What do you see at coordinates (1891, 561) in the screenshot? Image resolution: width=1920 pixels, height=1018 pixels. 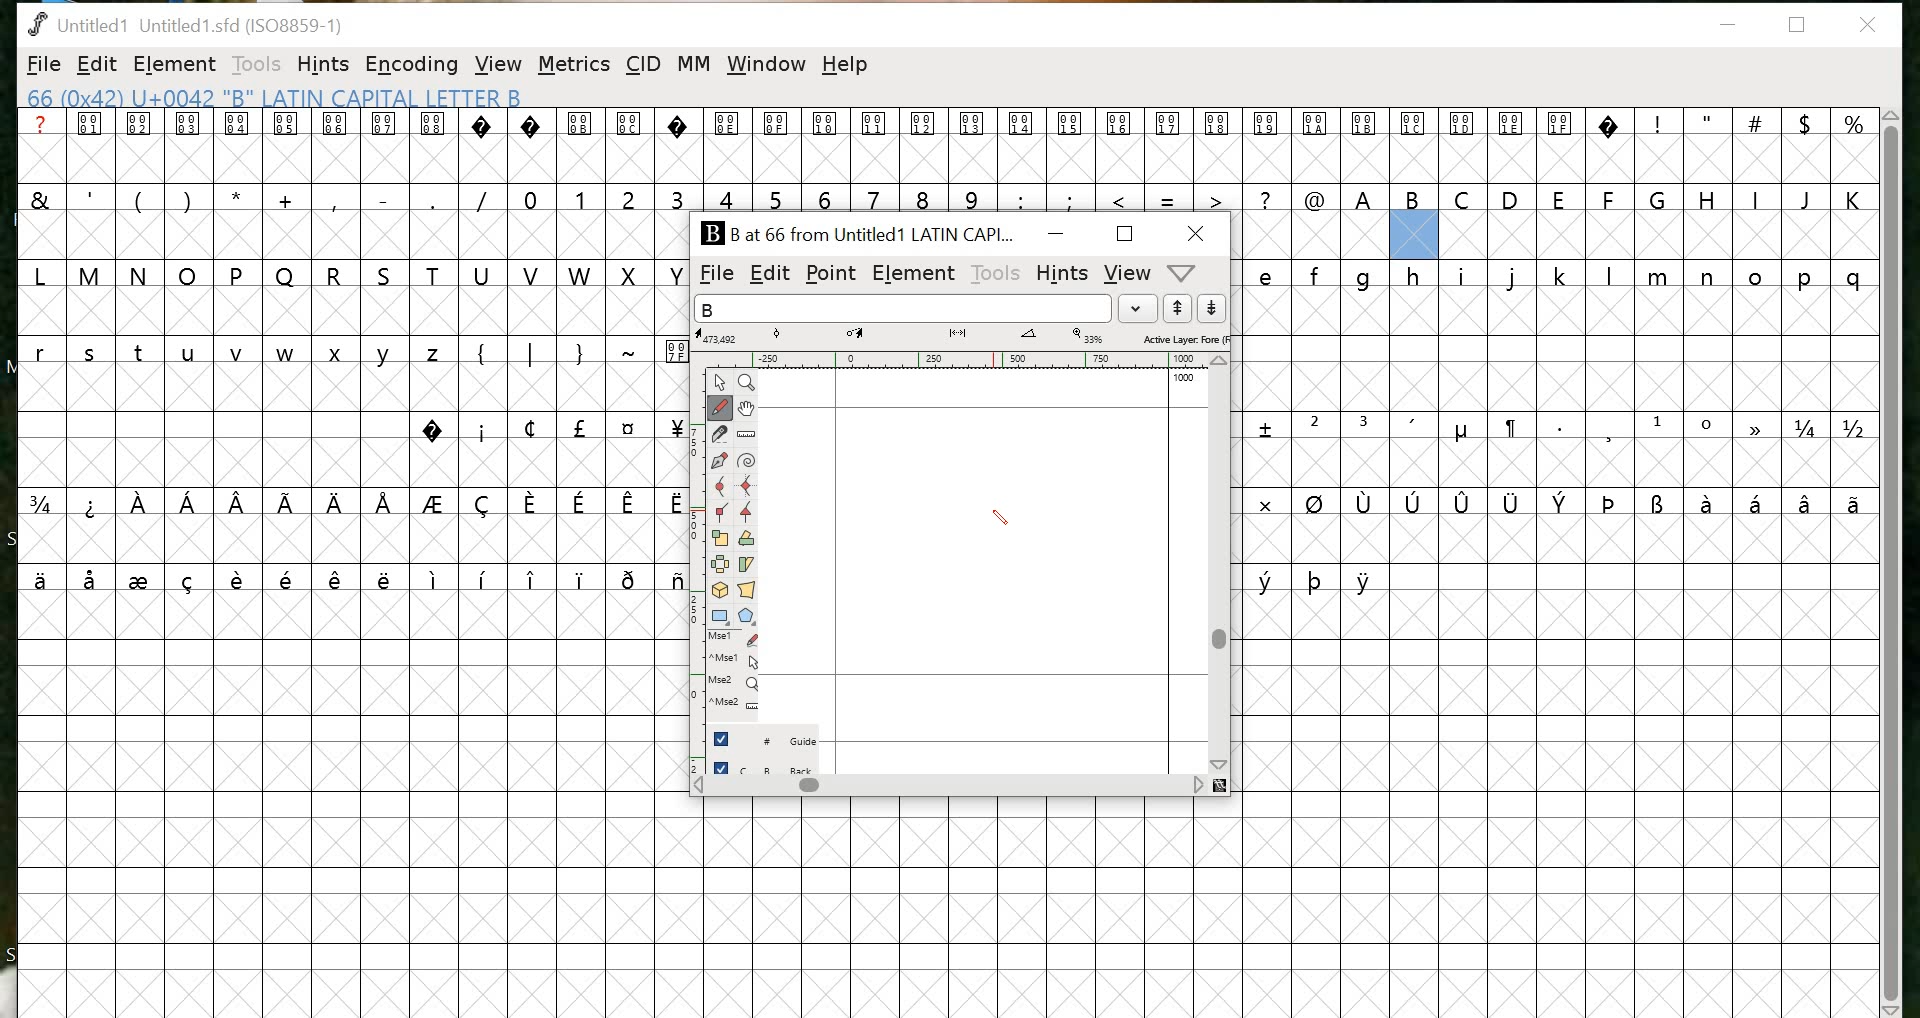 I see `scrollbar` at bounding box center [1891, 561].